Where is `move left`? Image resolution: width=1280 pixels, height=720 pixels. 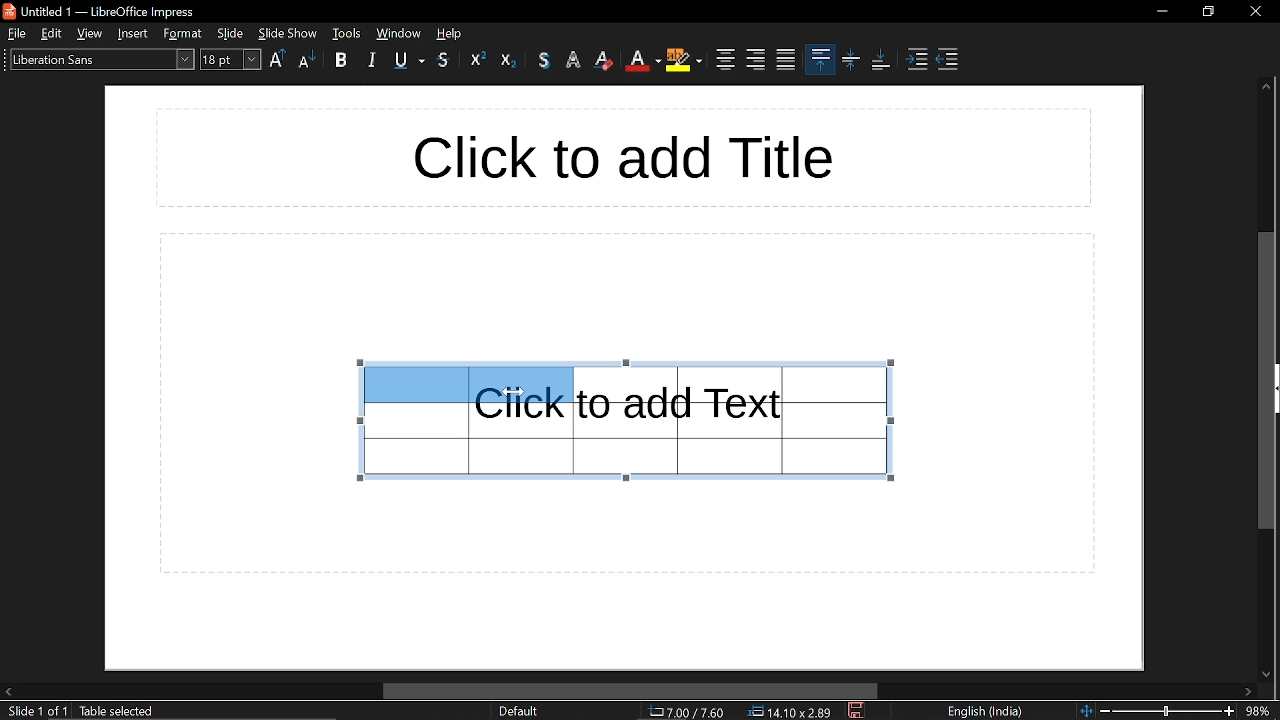 move left is located at coordinates (8, 690).